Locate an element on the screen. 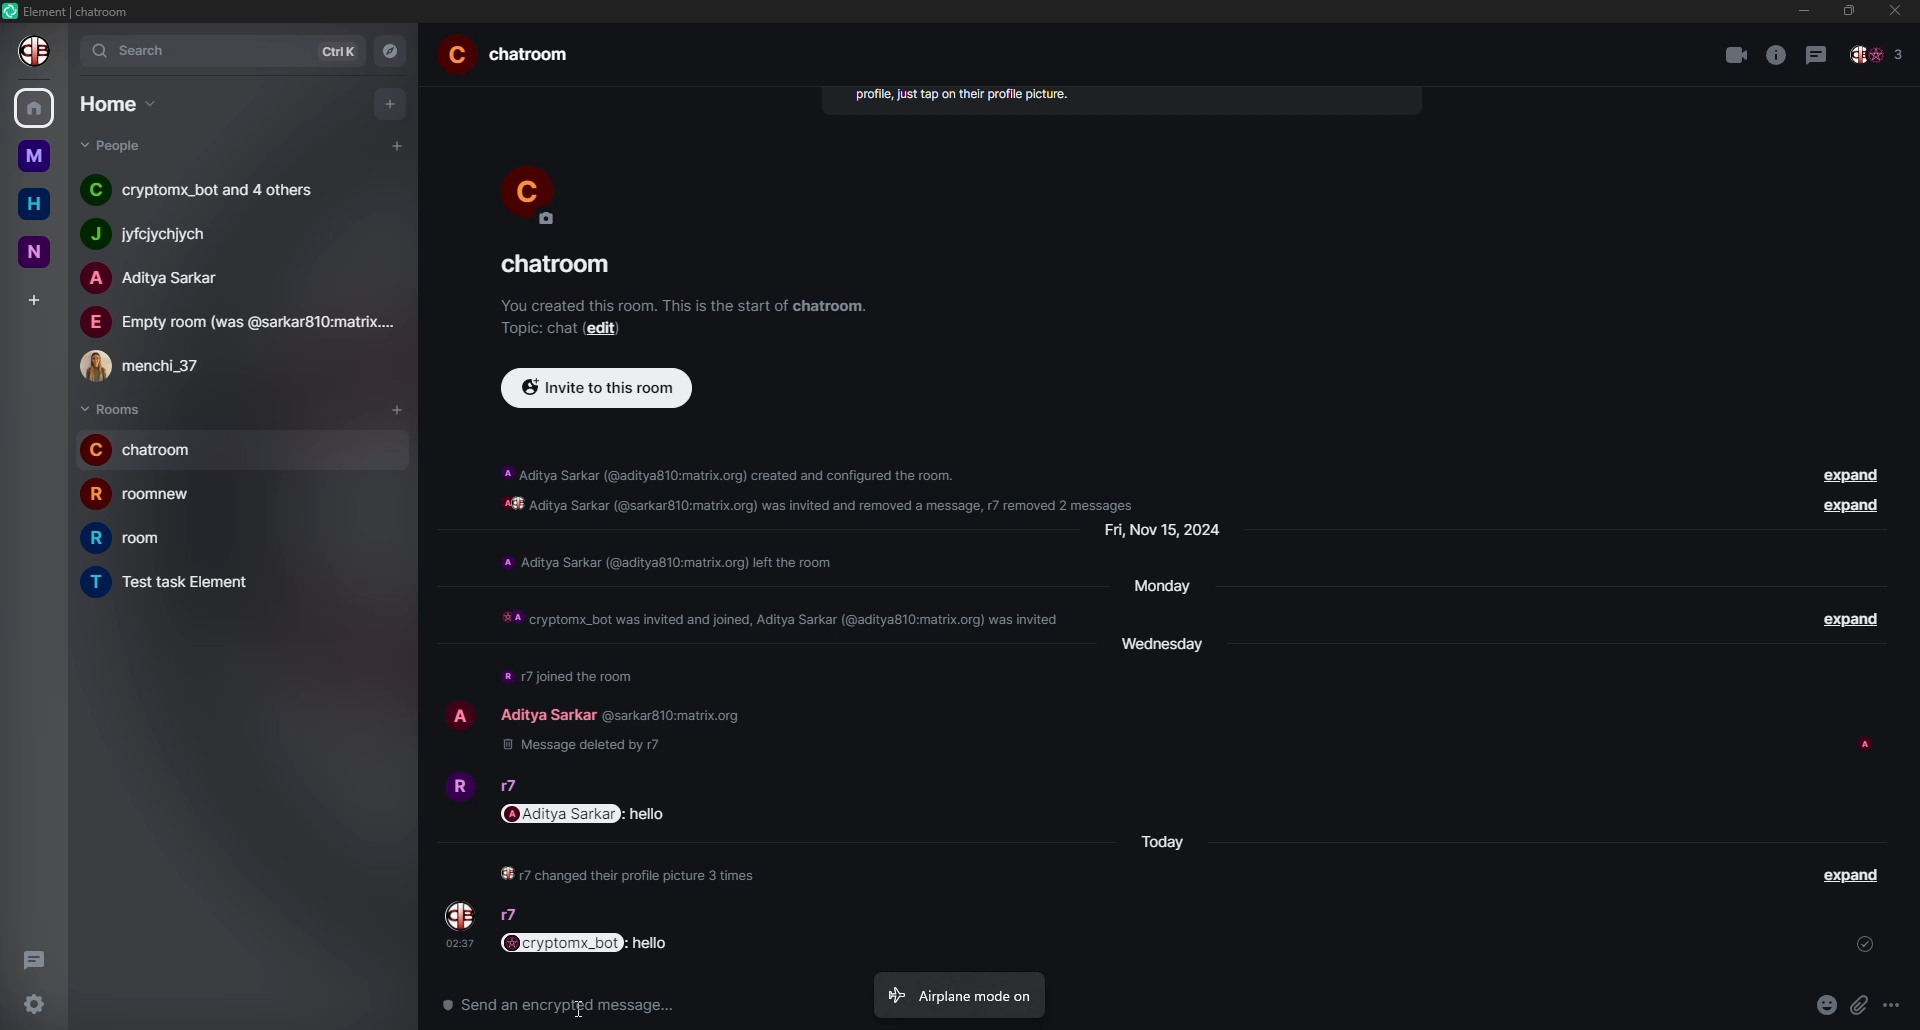 This screenshot has width=1920, height=1030. settings is located at coordinates (33, 1005).